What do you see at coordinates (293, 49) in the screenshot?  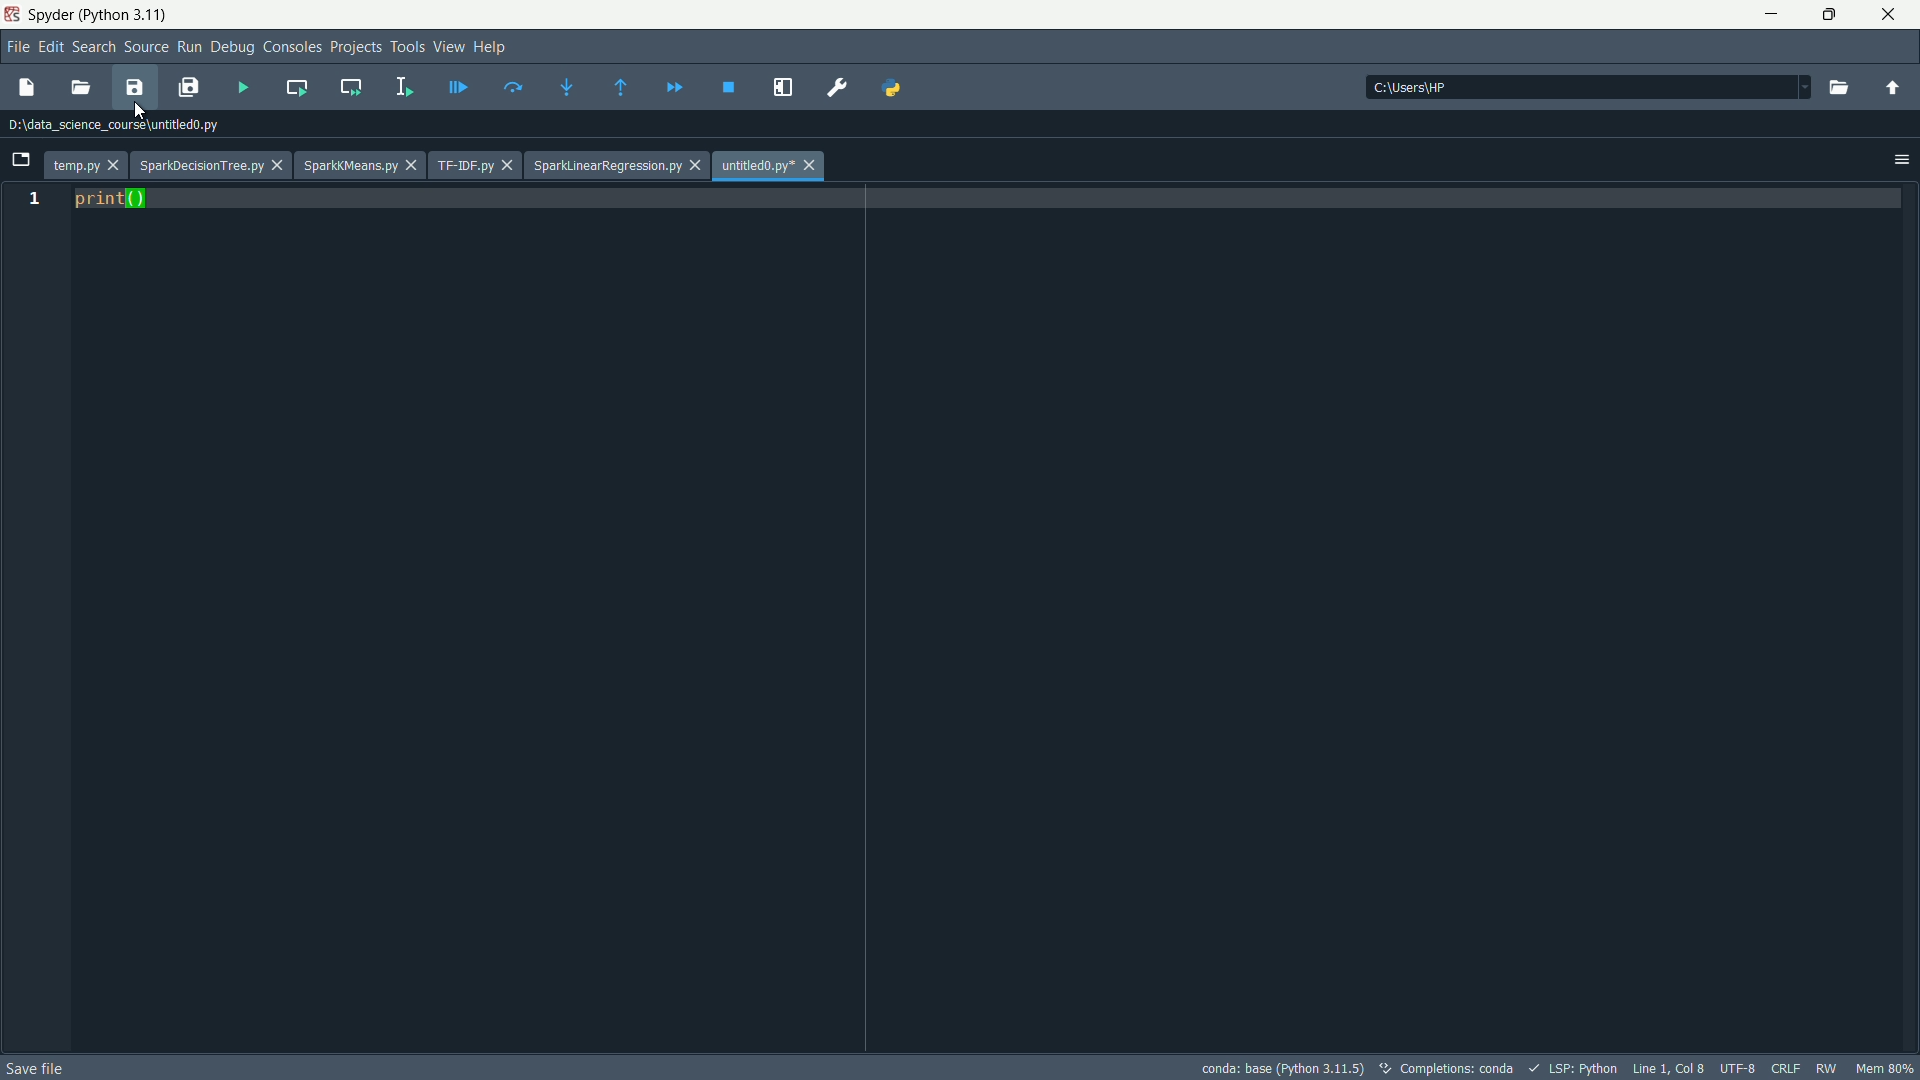 I see `Consoles` at bounding box center [293, 49].